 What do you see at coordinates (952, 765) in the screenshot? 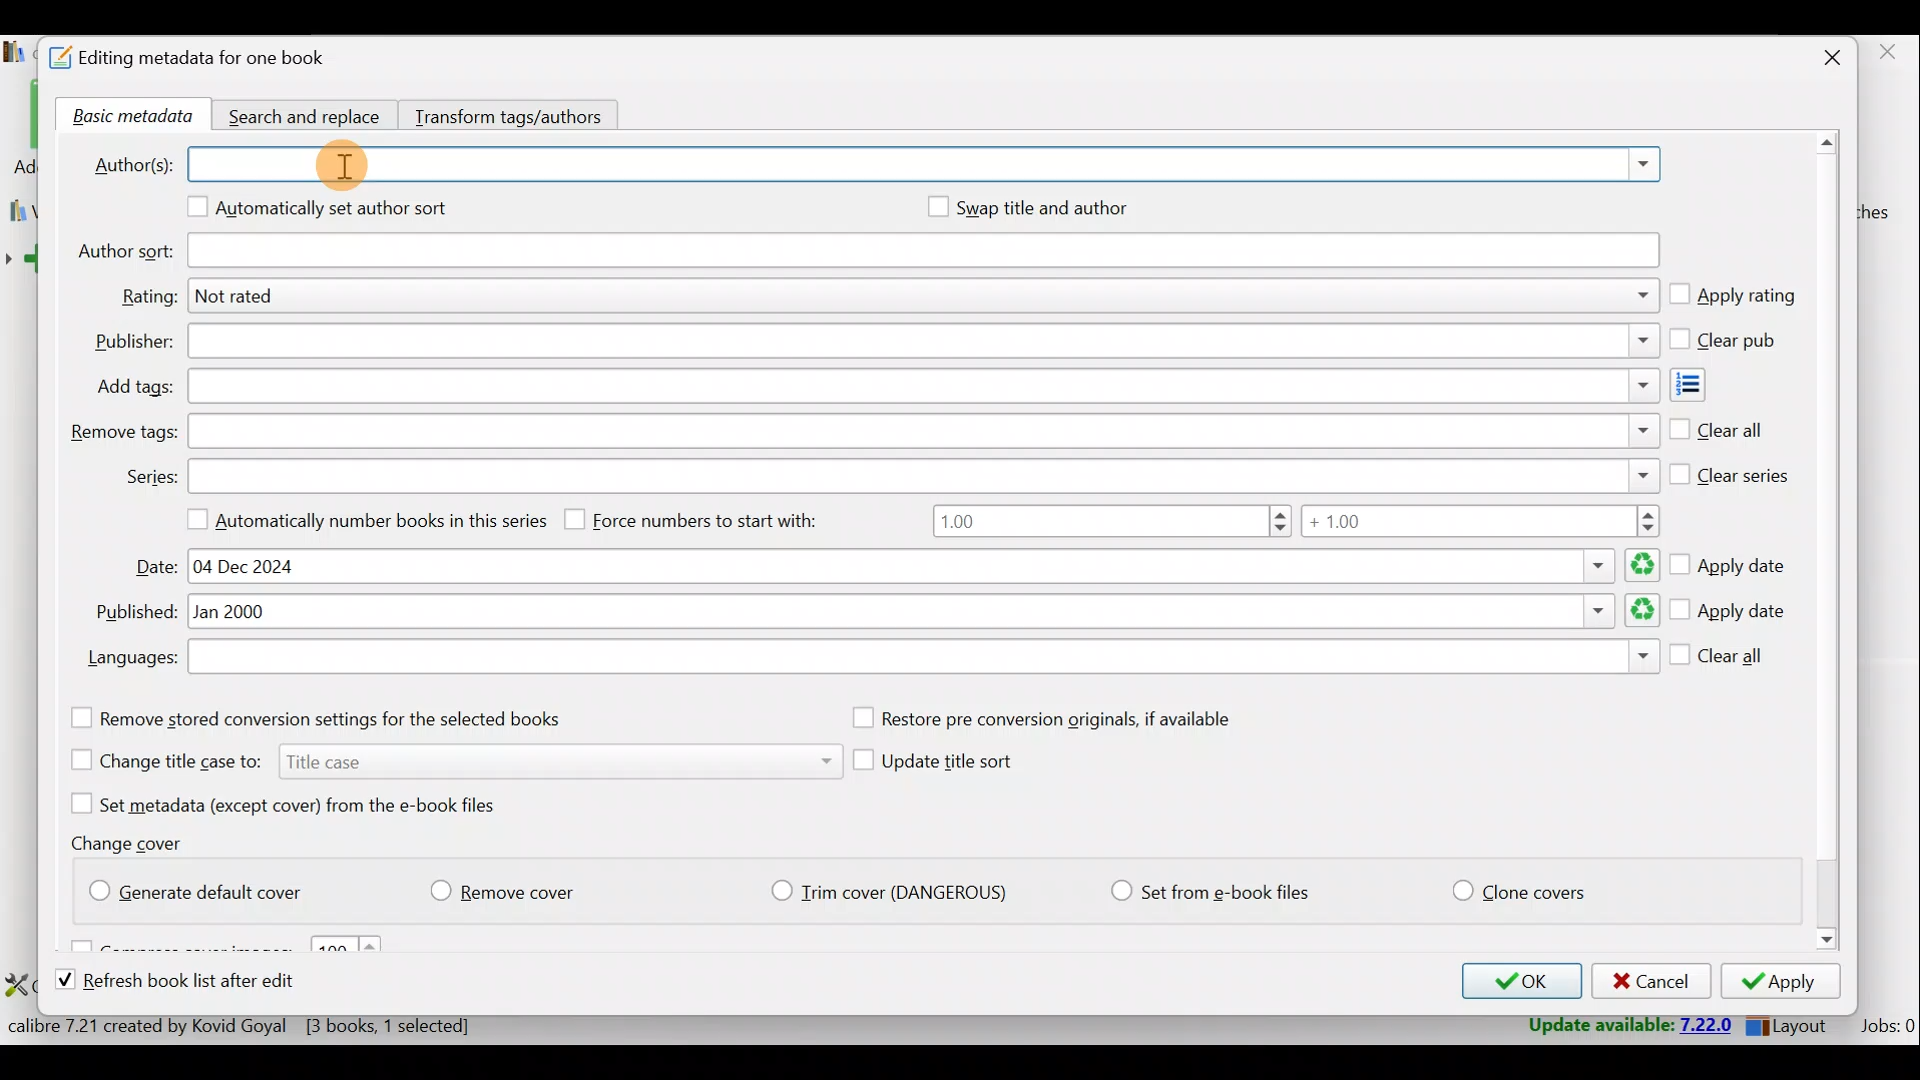
I see `Update title sort` at bounding box center [952, 765].